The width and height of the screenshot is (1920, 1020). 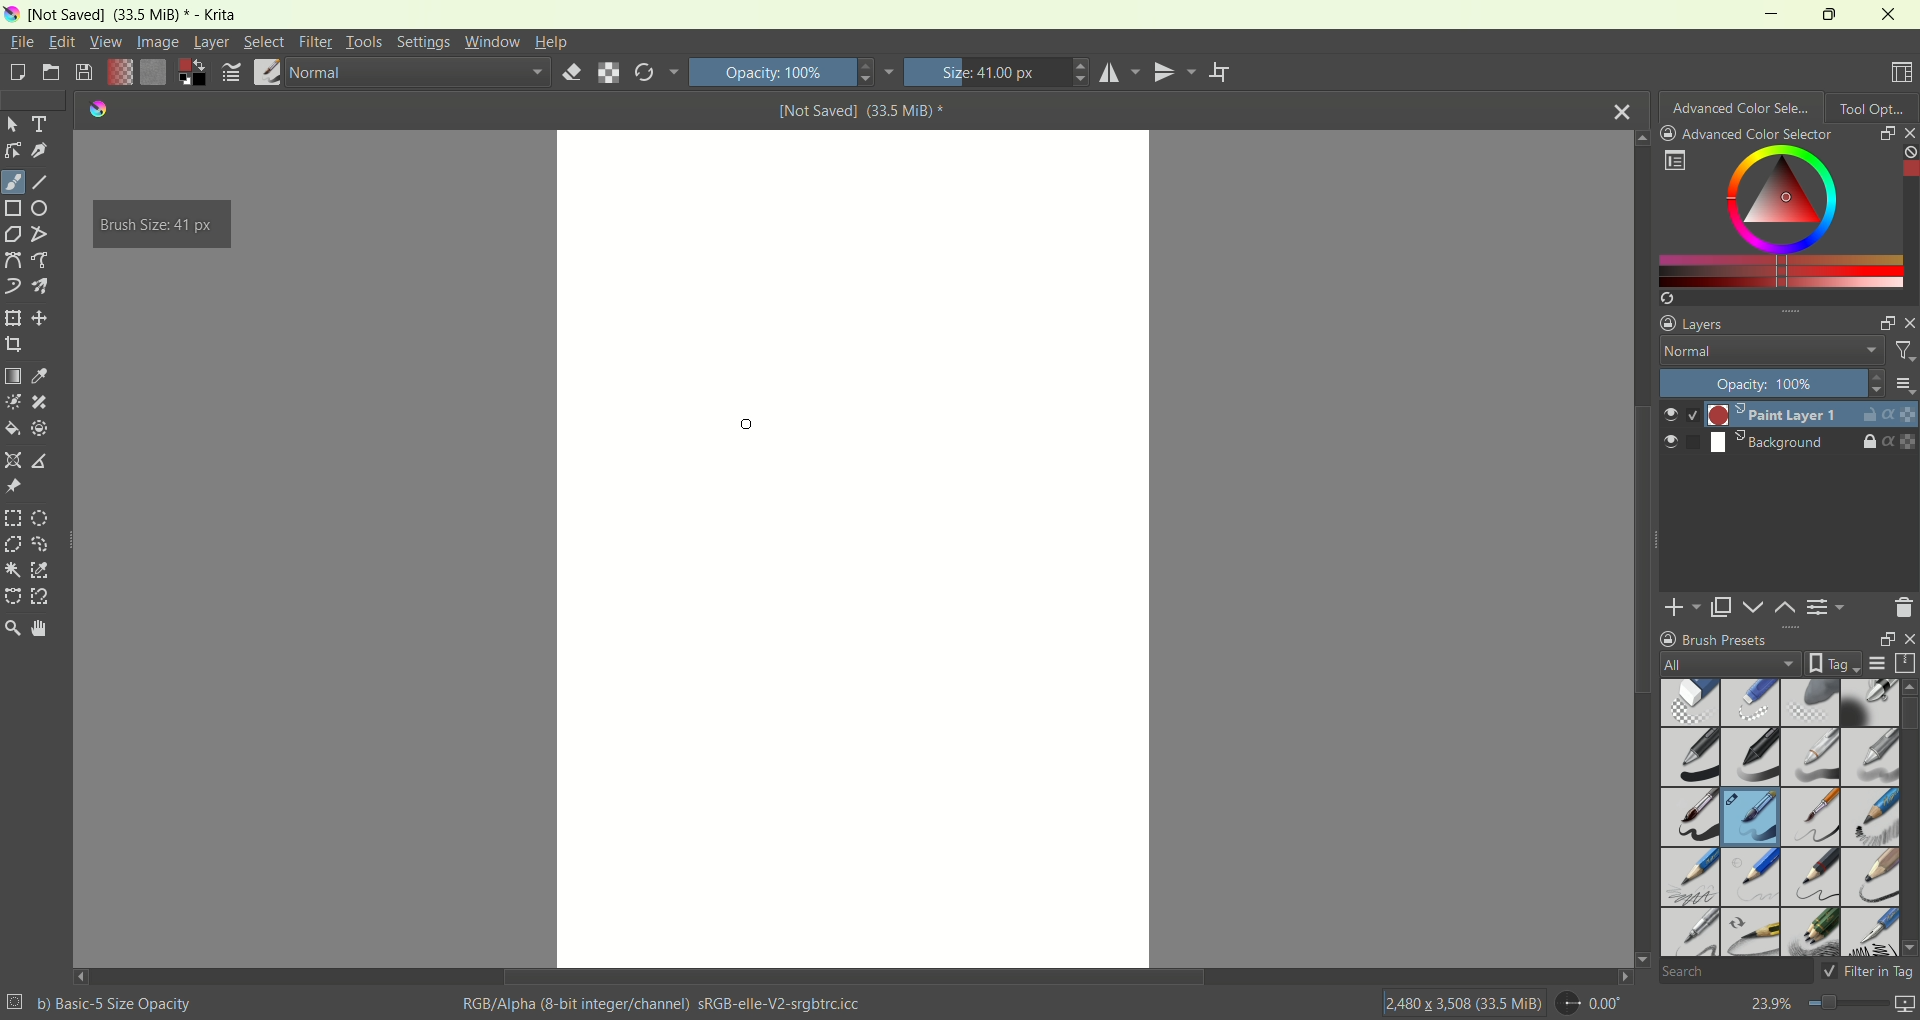 I want to click on close docker, so click(x=1908, y=322).